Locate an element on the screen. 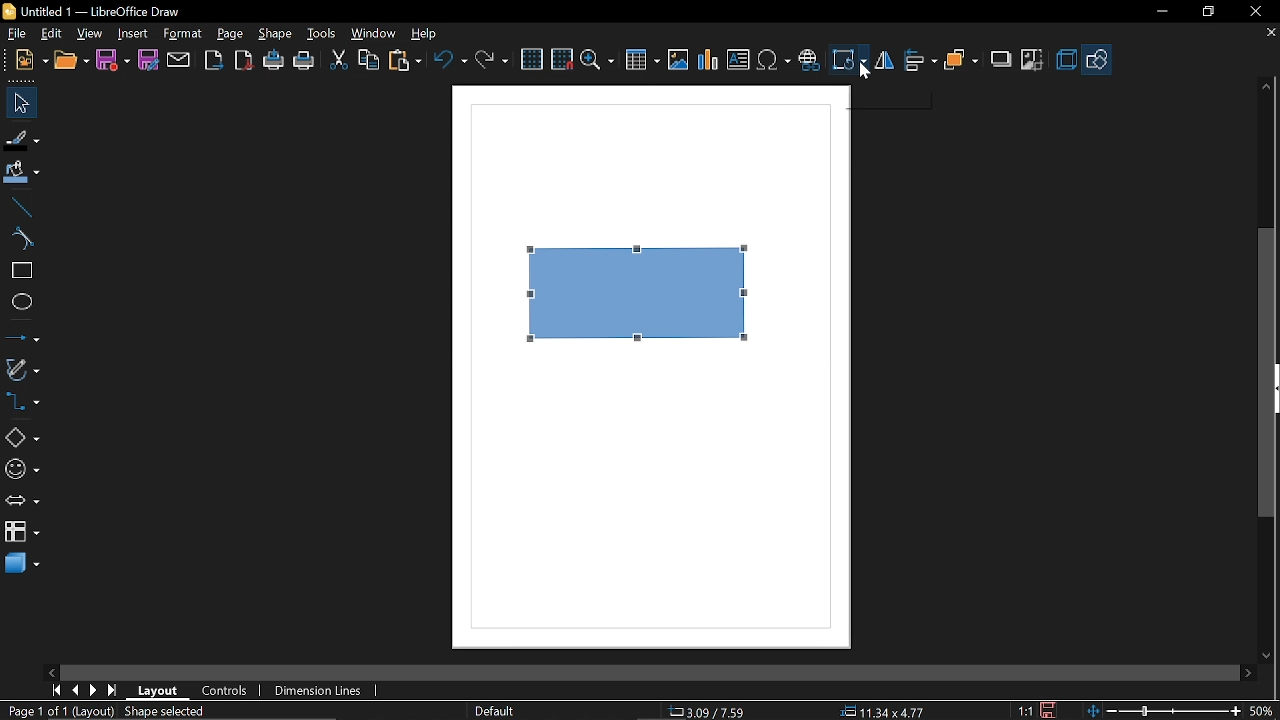 The image size is (1280, 720). close tab is located at coordinates (1270, 34).